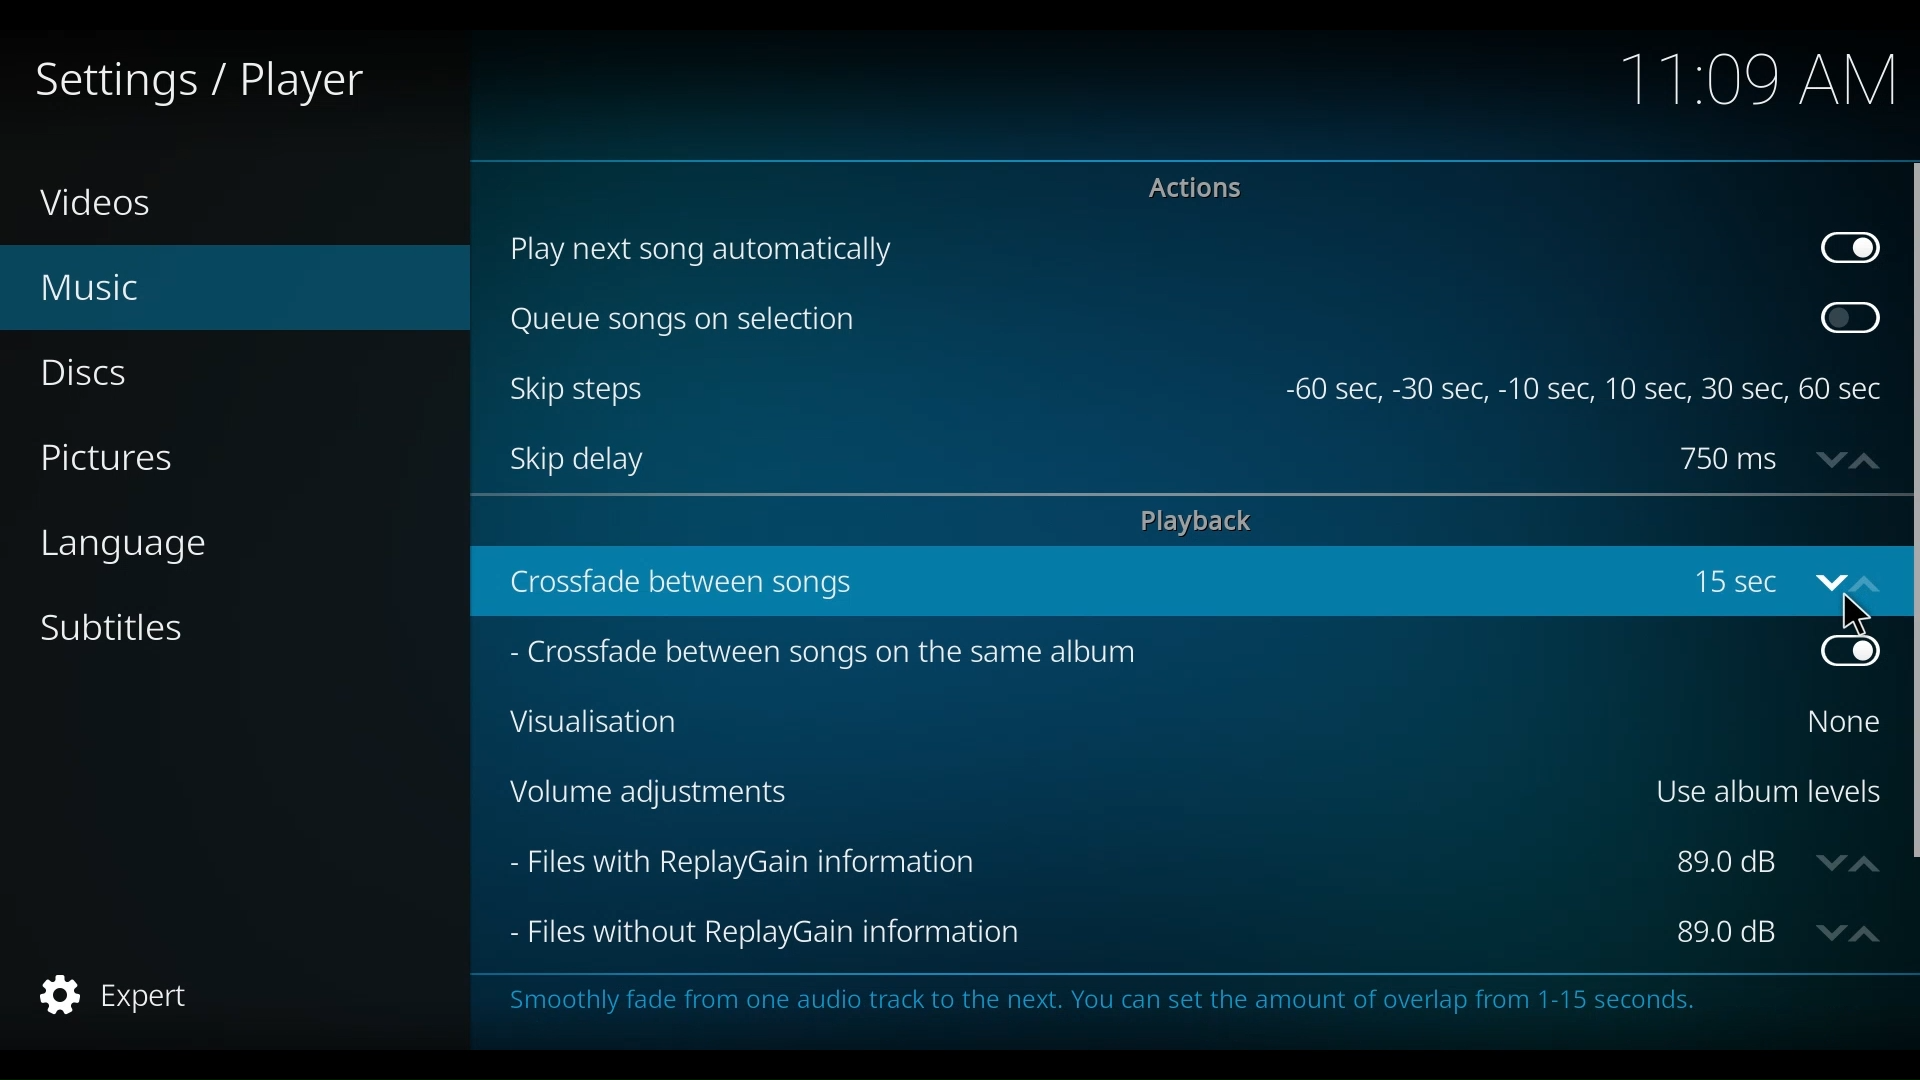 The height and width of the screenshot is (1080, 1920). I want to click on Files without ReplayGain Information, so click(1082, 934).